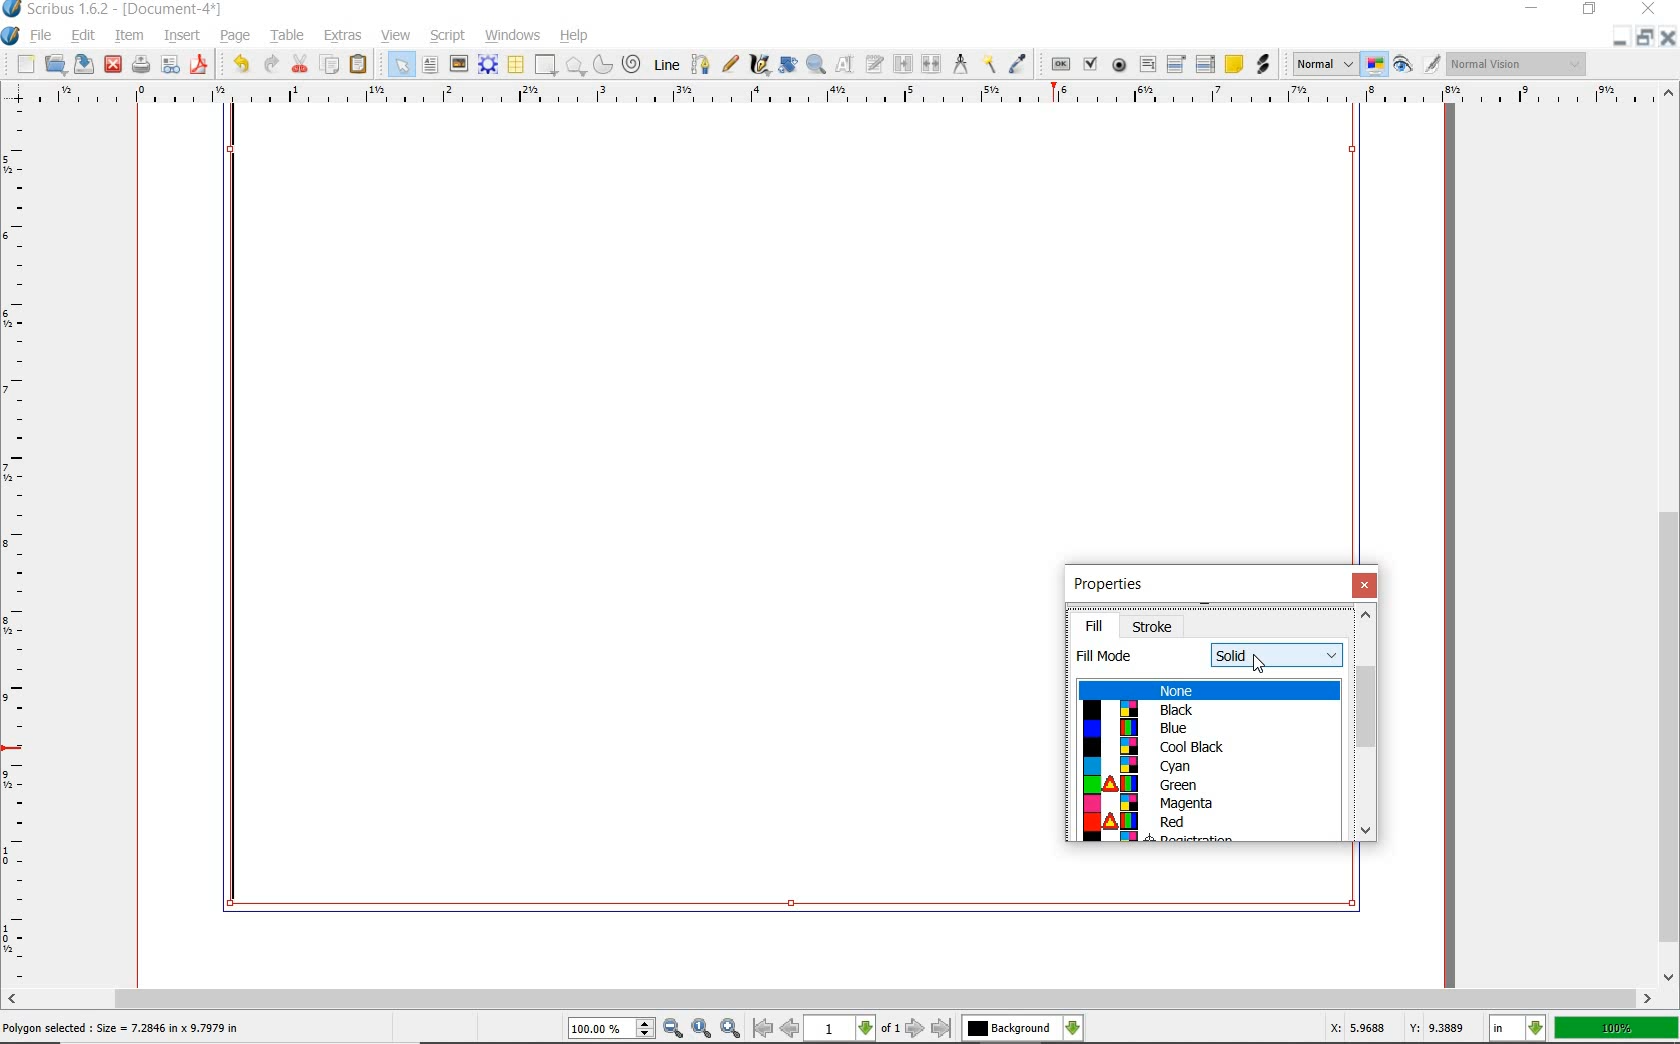 The width and height of the screenshot is (1680, 1044). What do you see at coordinates (1211, 823) in the screenshot?
I see `Red` at bounding box center [1211, 823].